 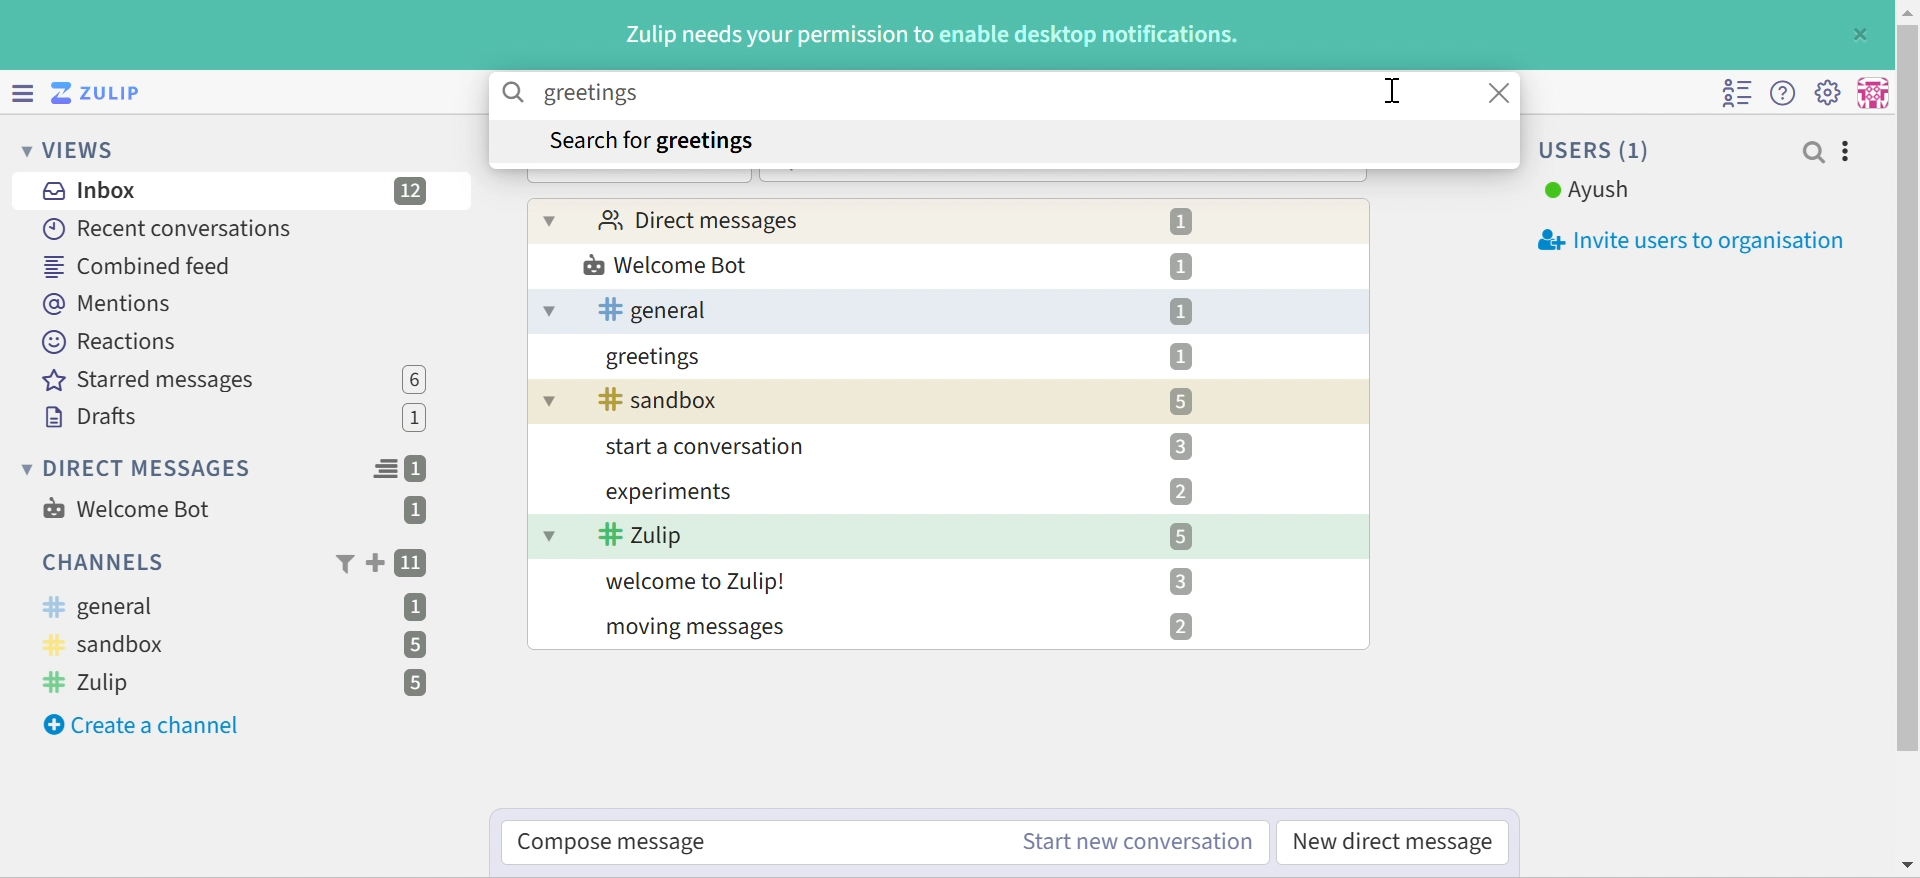 What do you see at coordinates (1503, 93) in the screenshot?
I see `Close` at bounding box center [1503, 93].